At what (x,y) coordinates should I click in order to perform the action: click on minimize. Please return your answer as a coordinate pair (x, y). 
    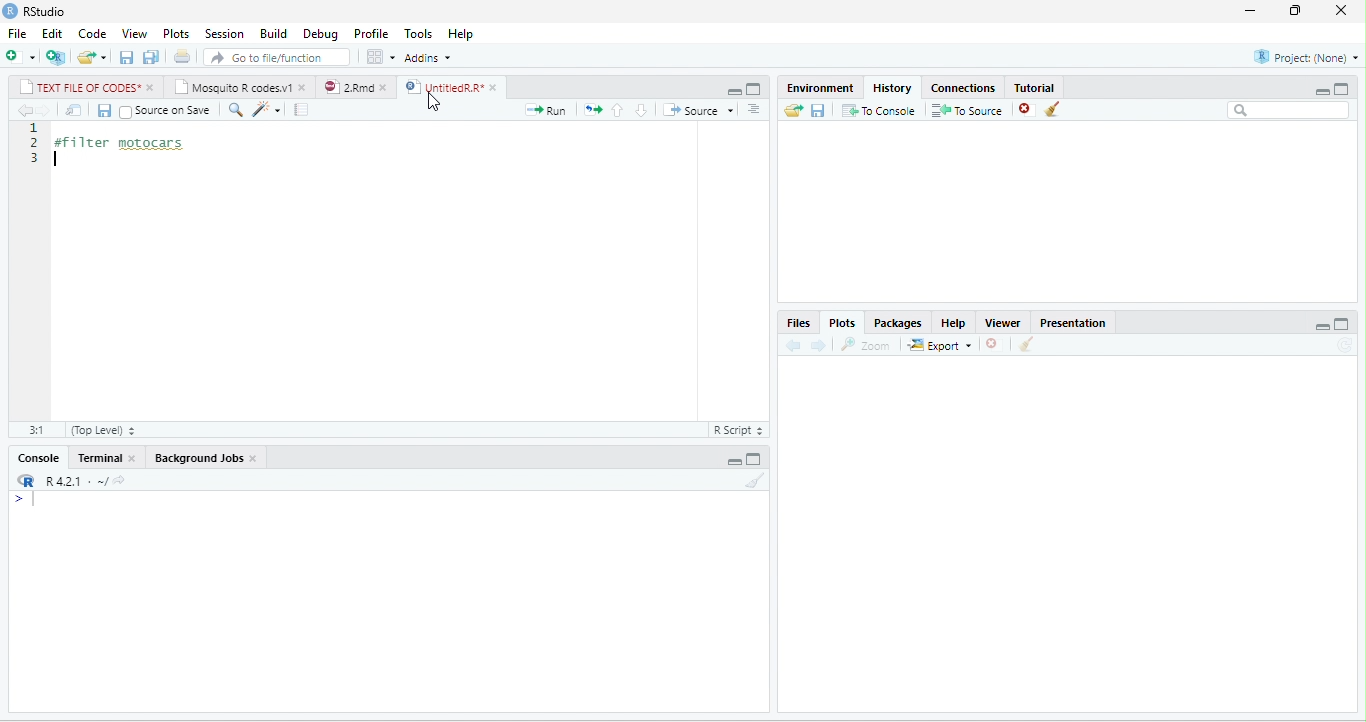
    Looking at the image, I should click on (1322, 326).